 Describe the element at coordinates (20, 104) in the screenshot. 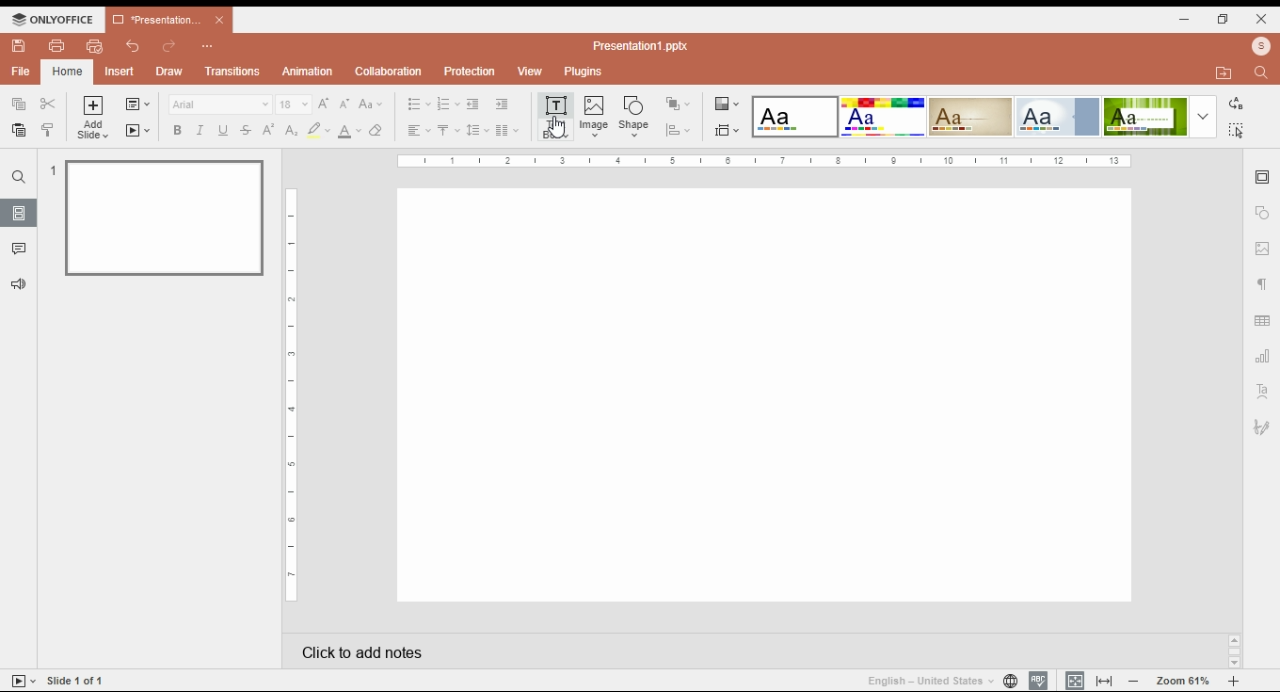

I see `copy` at that location.